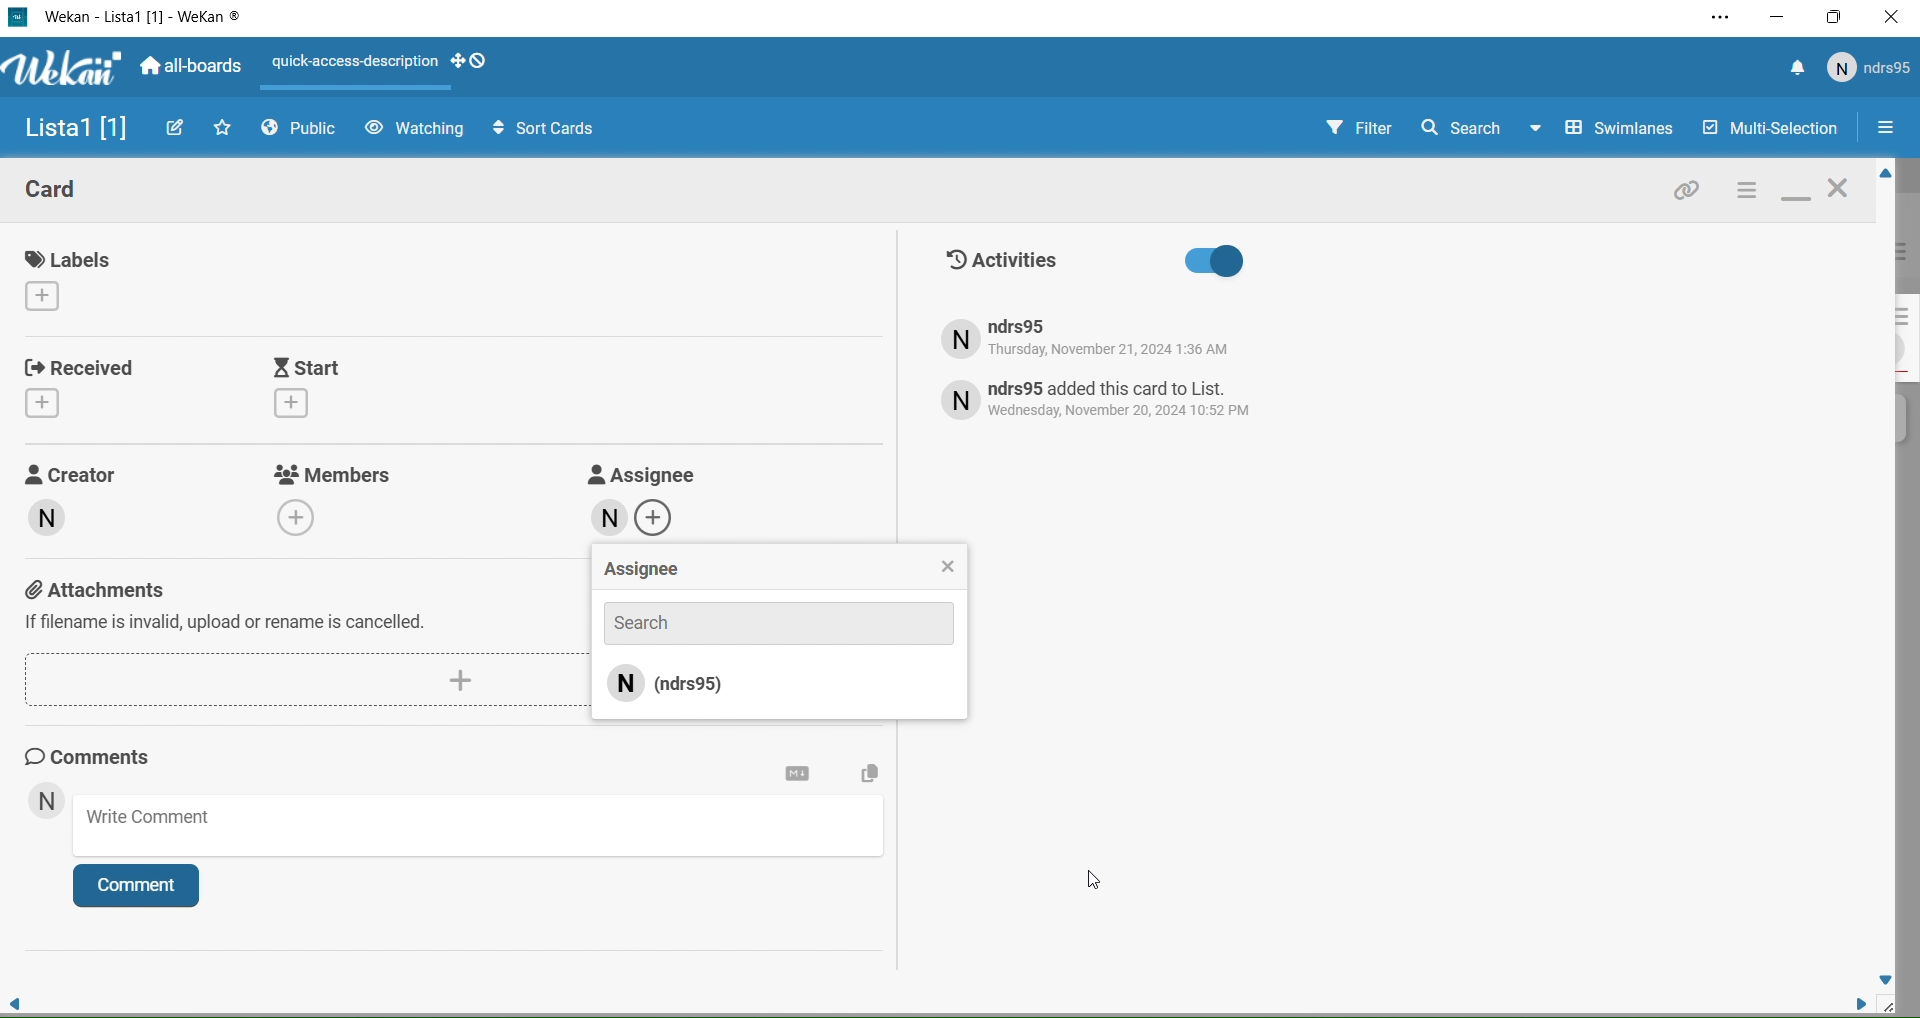 This screenshot has height=1018, width=1920. I want to click on Options, so click(1885, 130).